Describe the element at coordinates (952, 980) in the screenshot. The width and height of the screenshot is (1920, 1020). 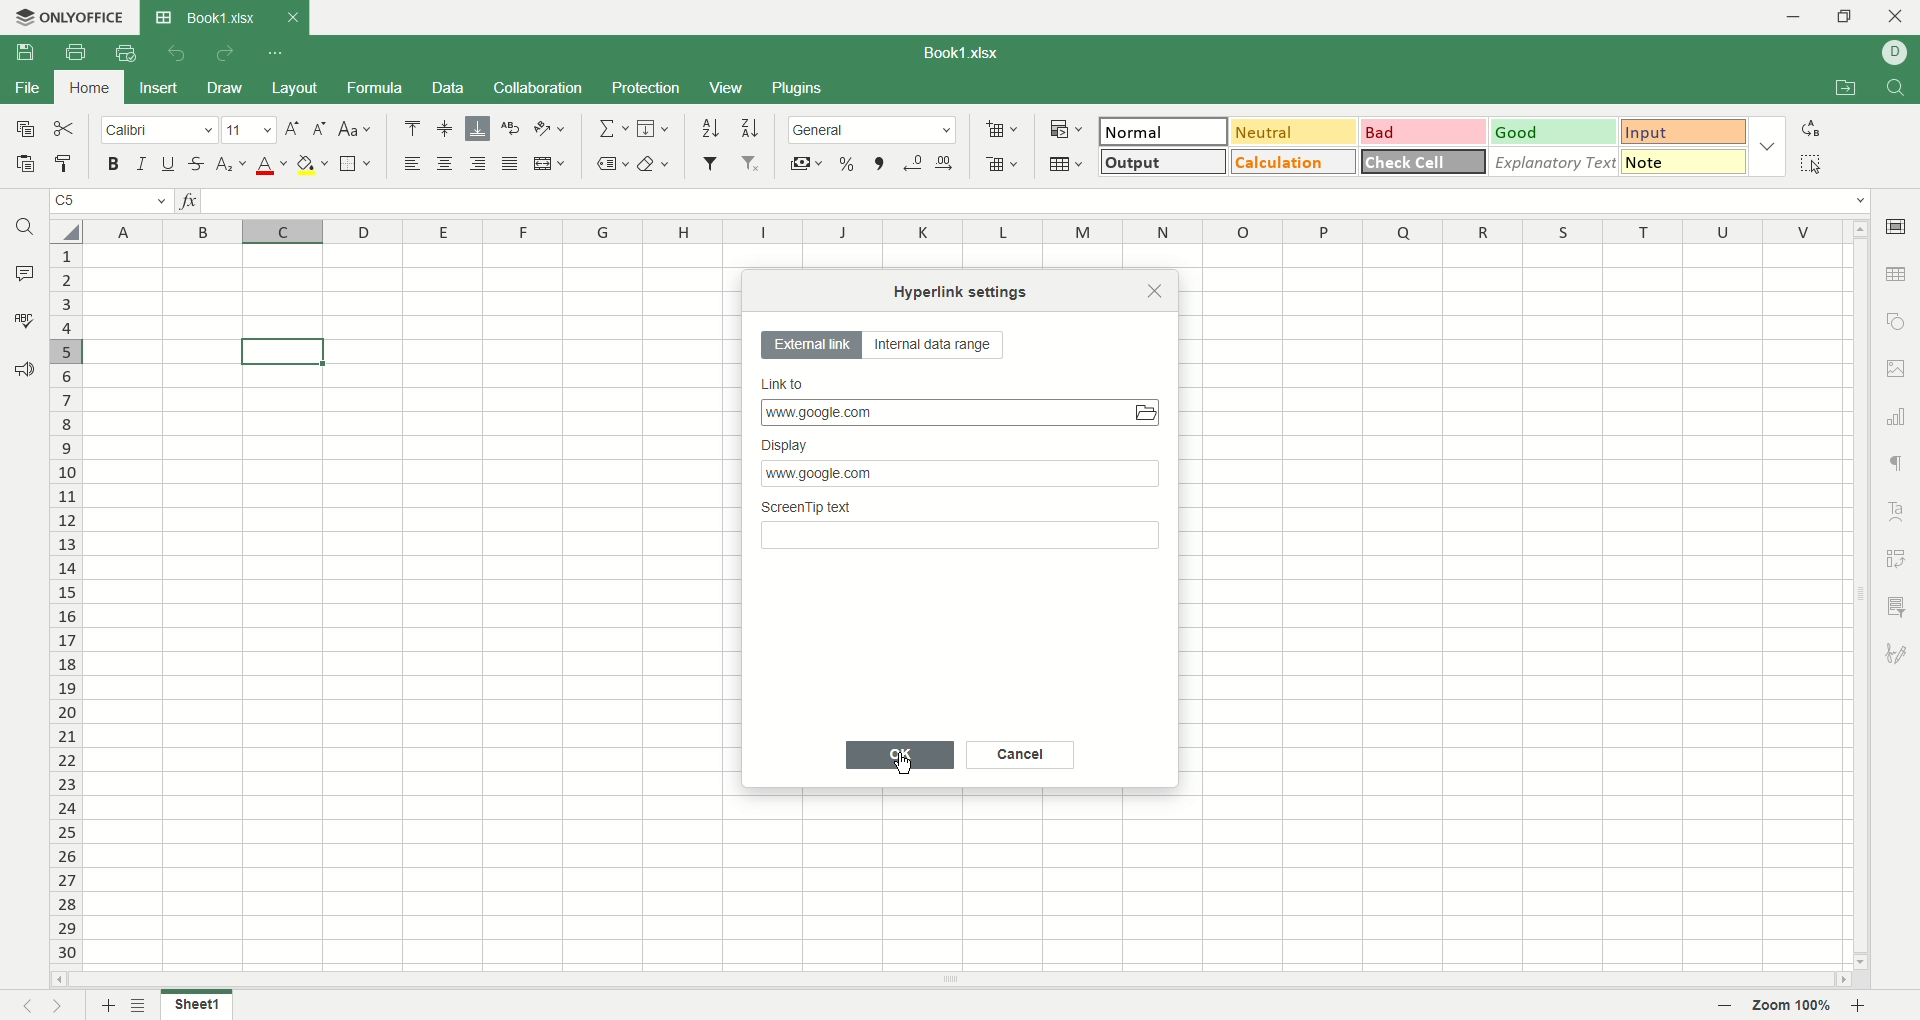
I see `horizontal scroll bar` at that location.